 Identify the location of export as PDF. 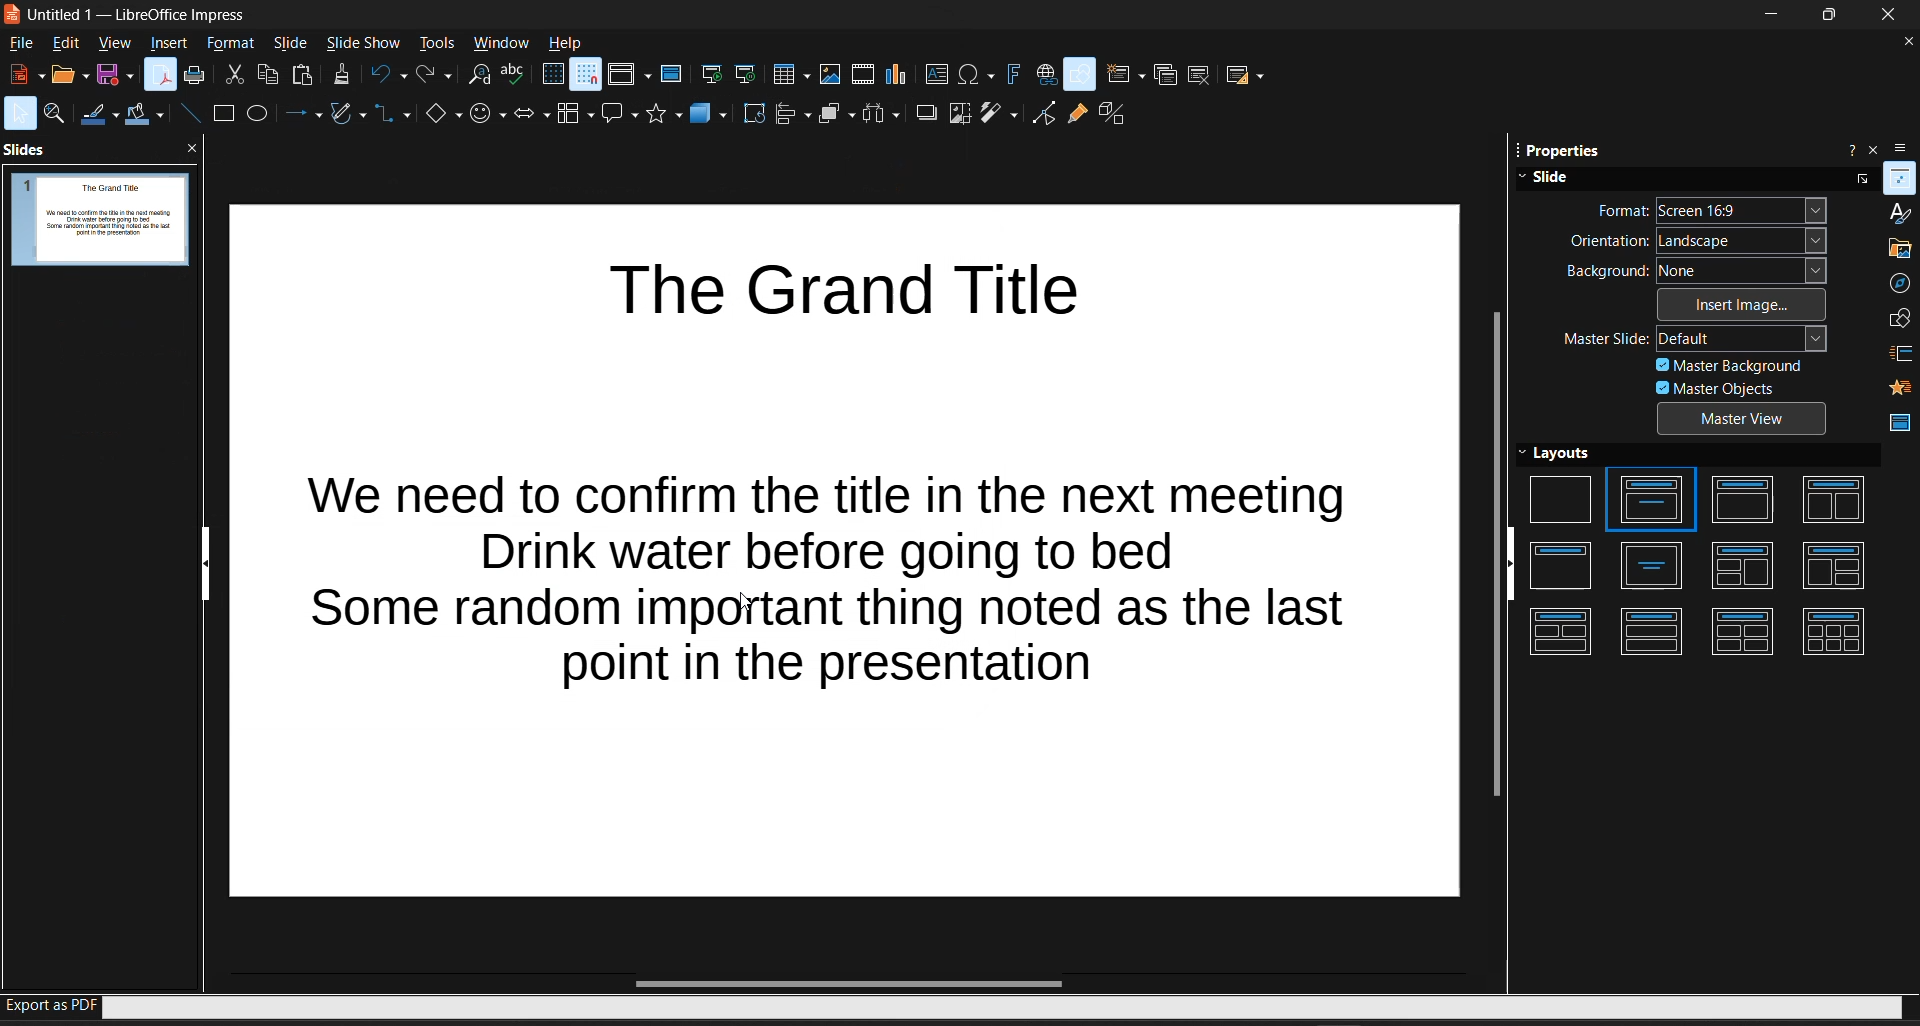
(161, 74).